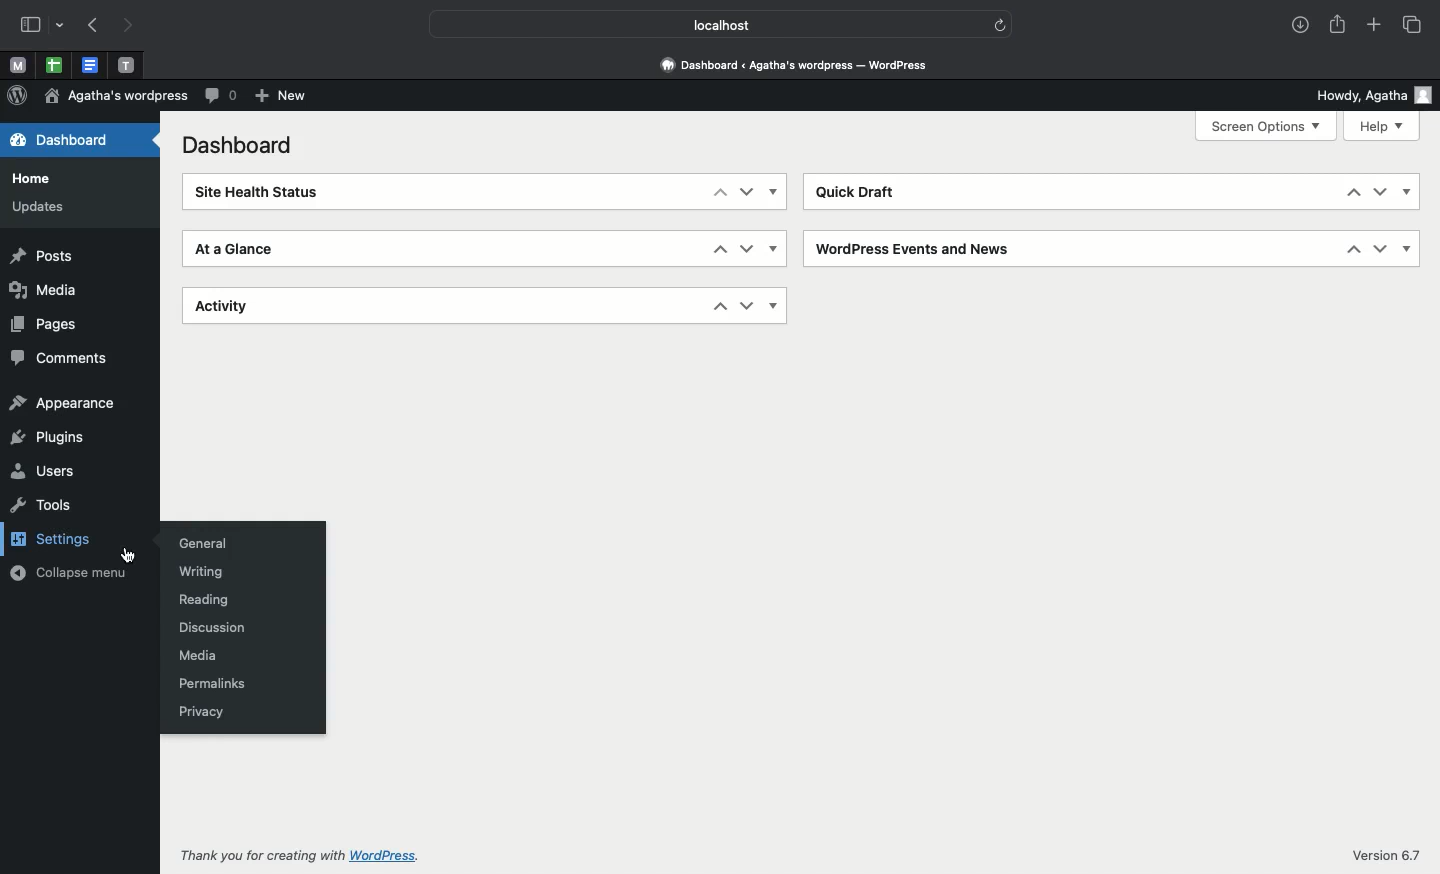 This screenshot has width=1440, height=874. What do you see at coordinates (748, 251) in the screenshot?
I see `Down` at bounding box center [748, 251].